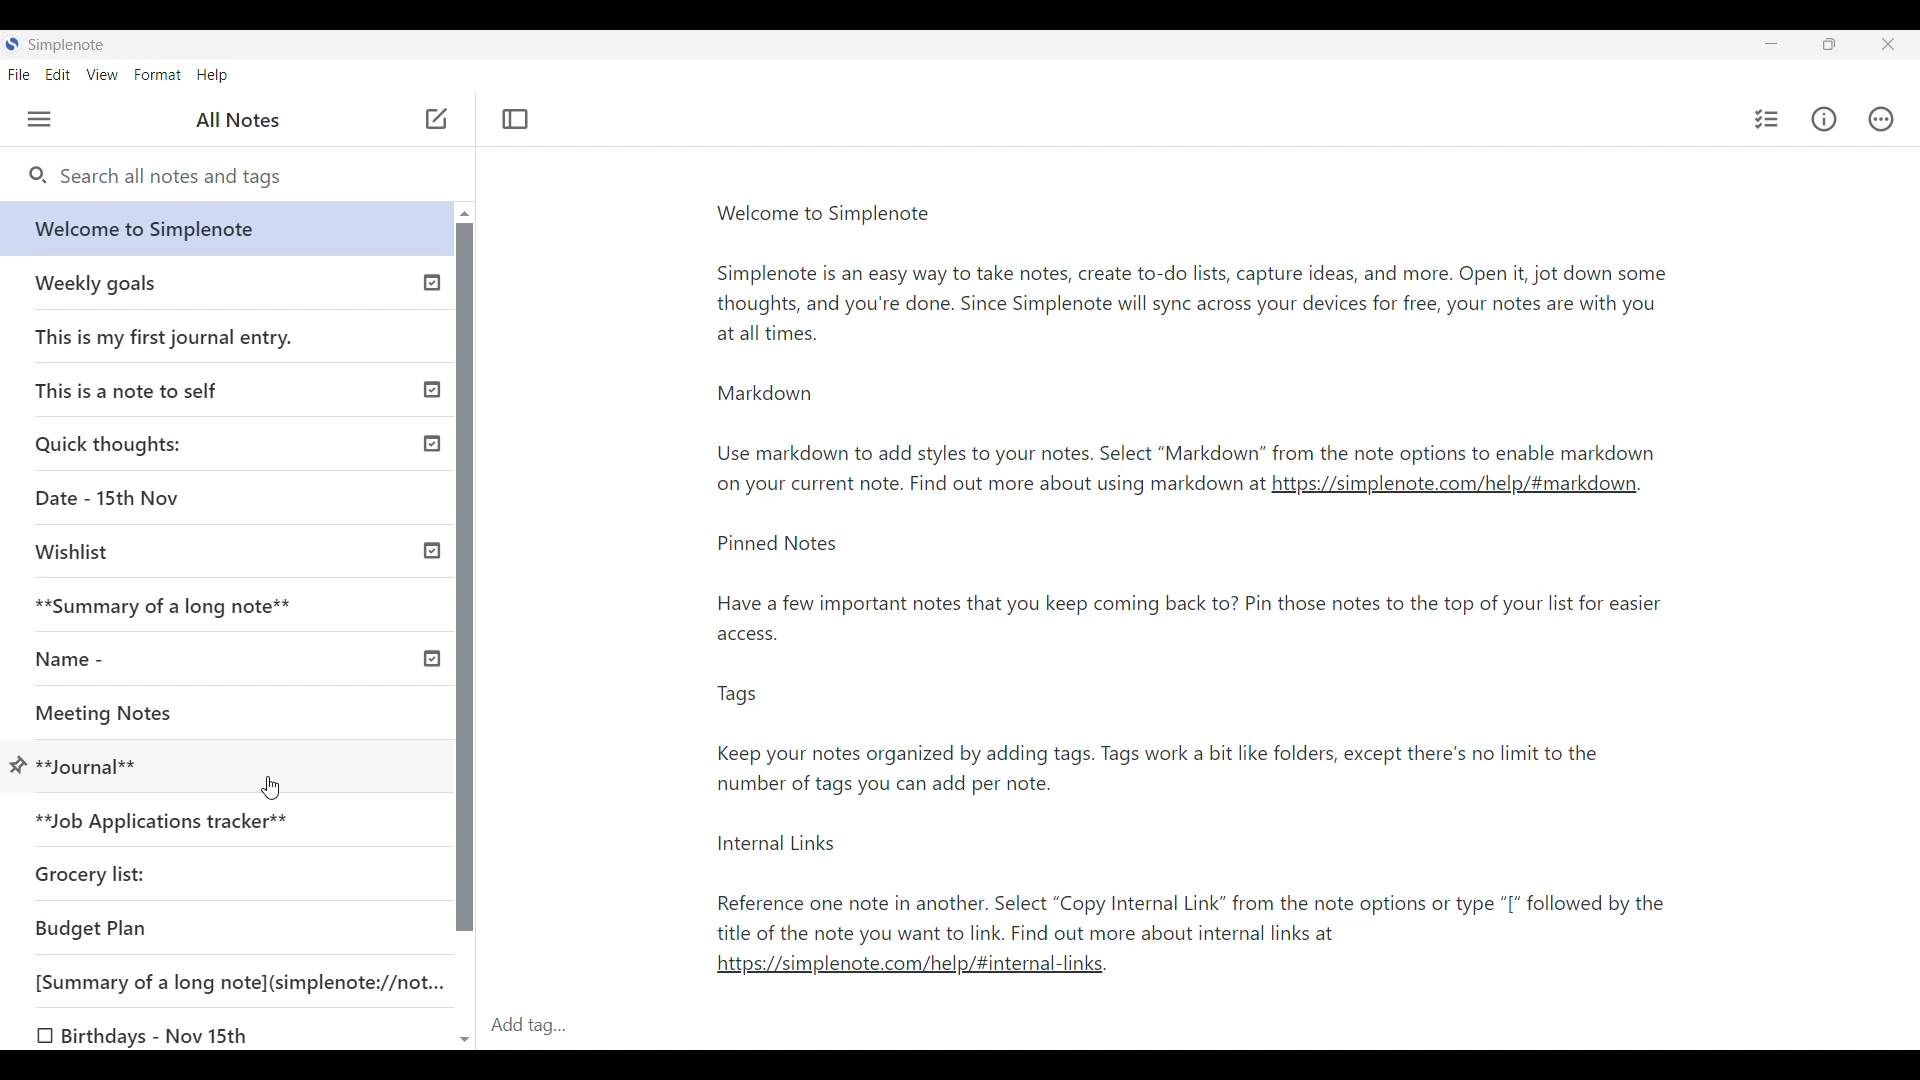  What do you see at coordinates (1887, 44) in the screenshot?
I see `Close interface` at bounding box center [1887, 44].